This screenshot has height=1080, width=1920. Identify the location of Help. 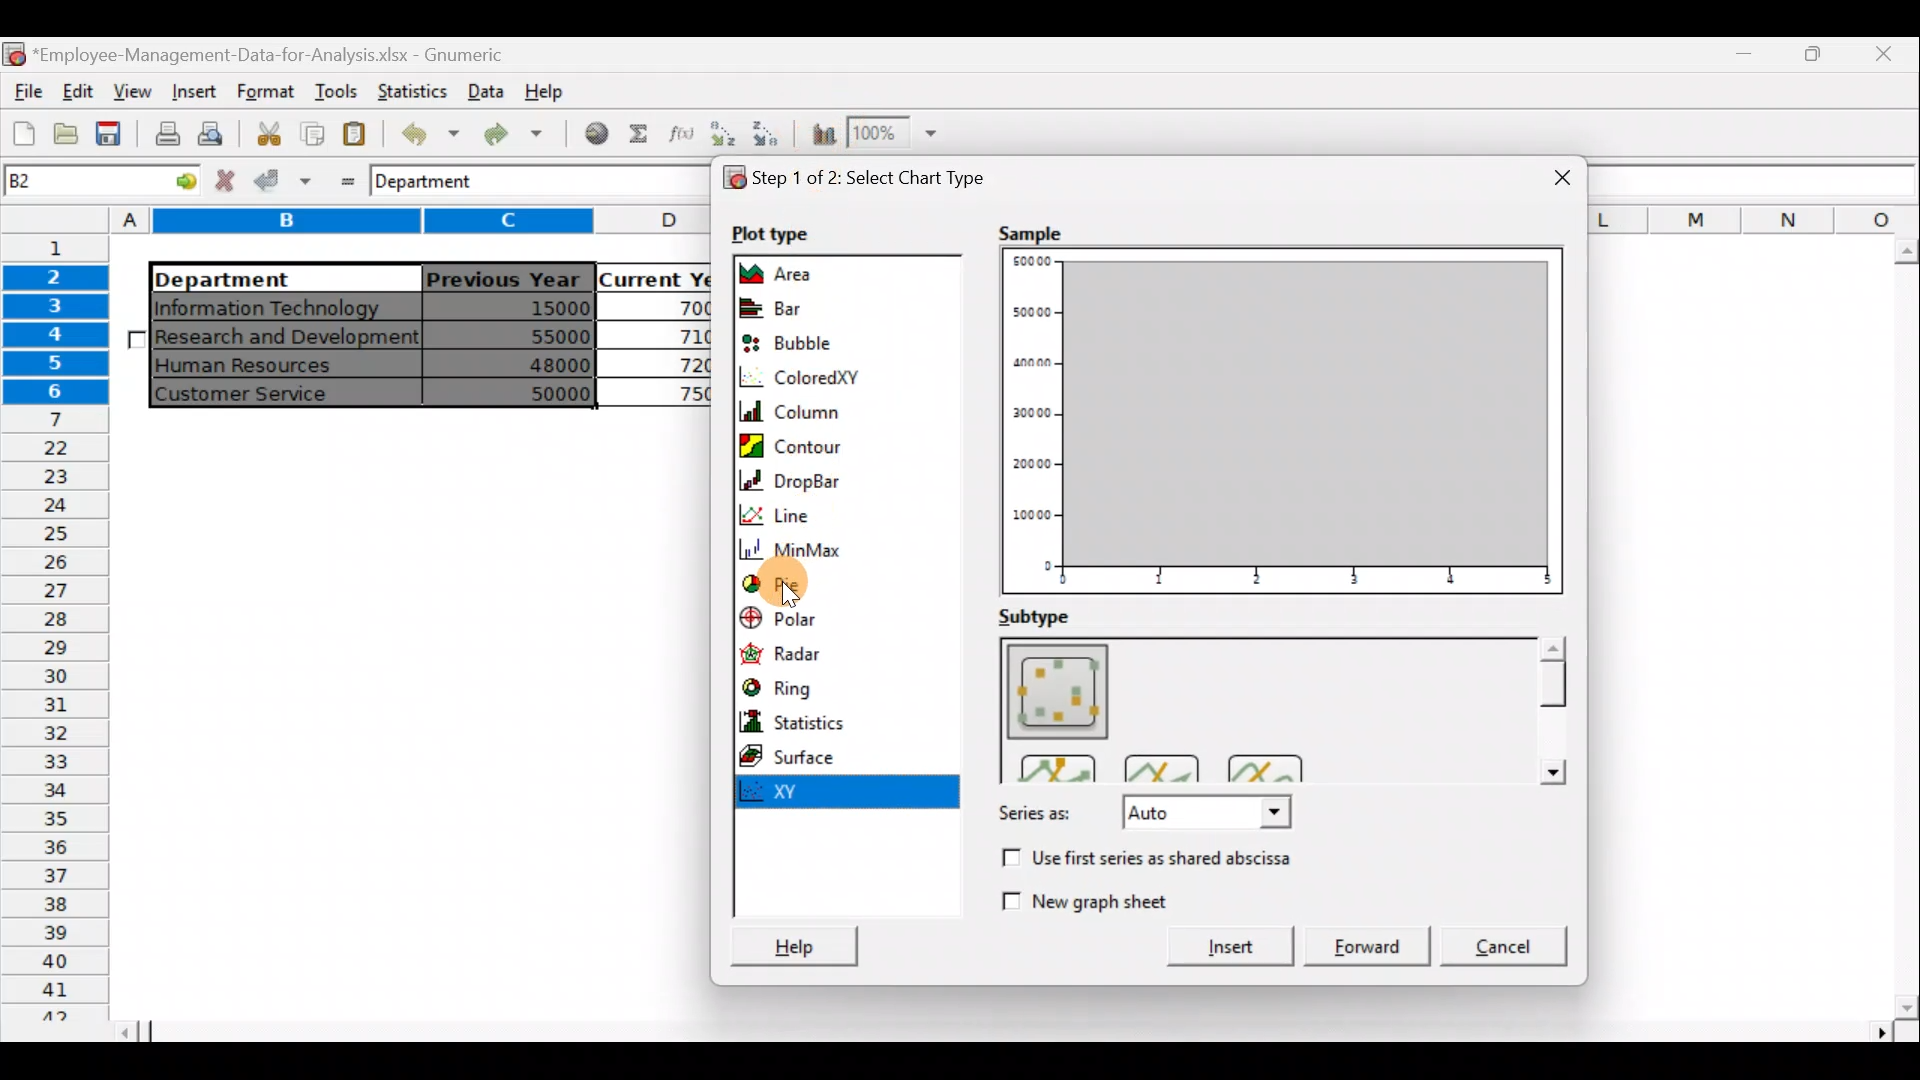
(790, 938).